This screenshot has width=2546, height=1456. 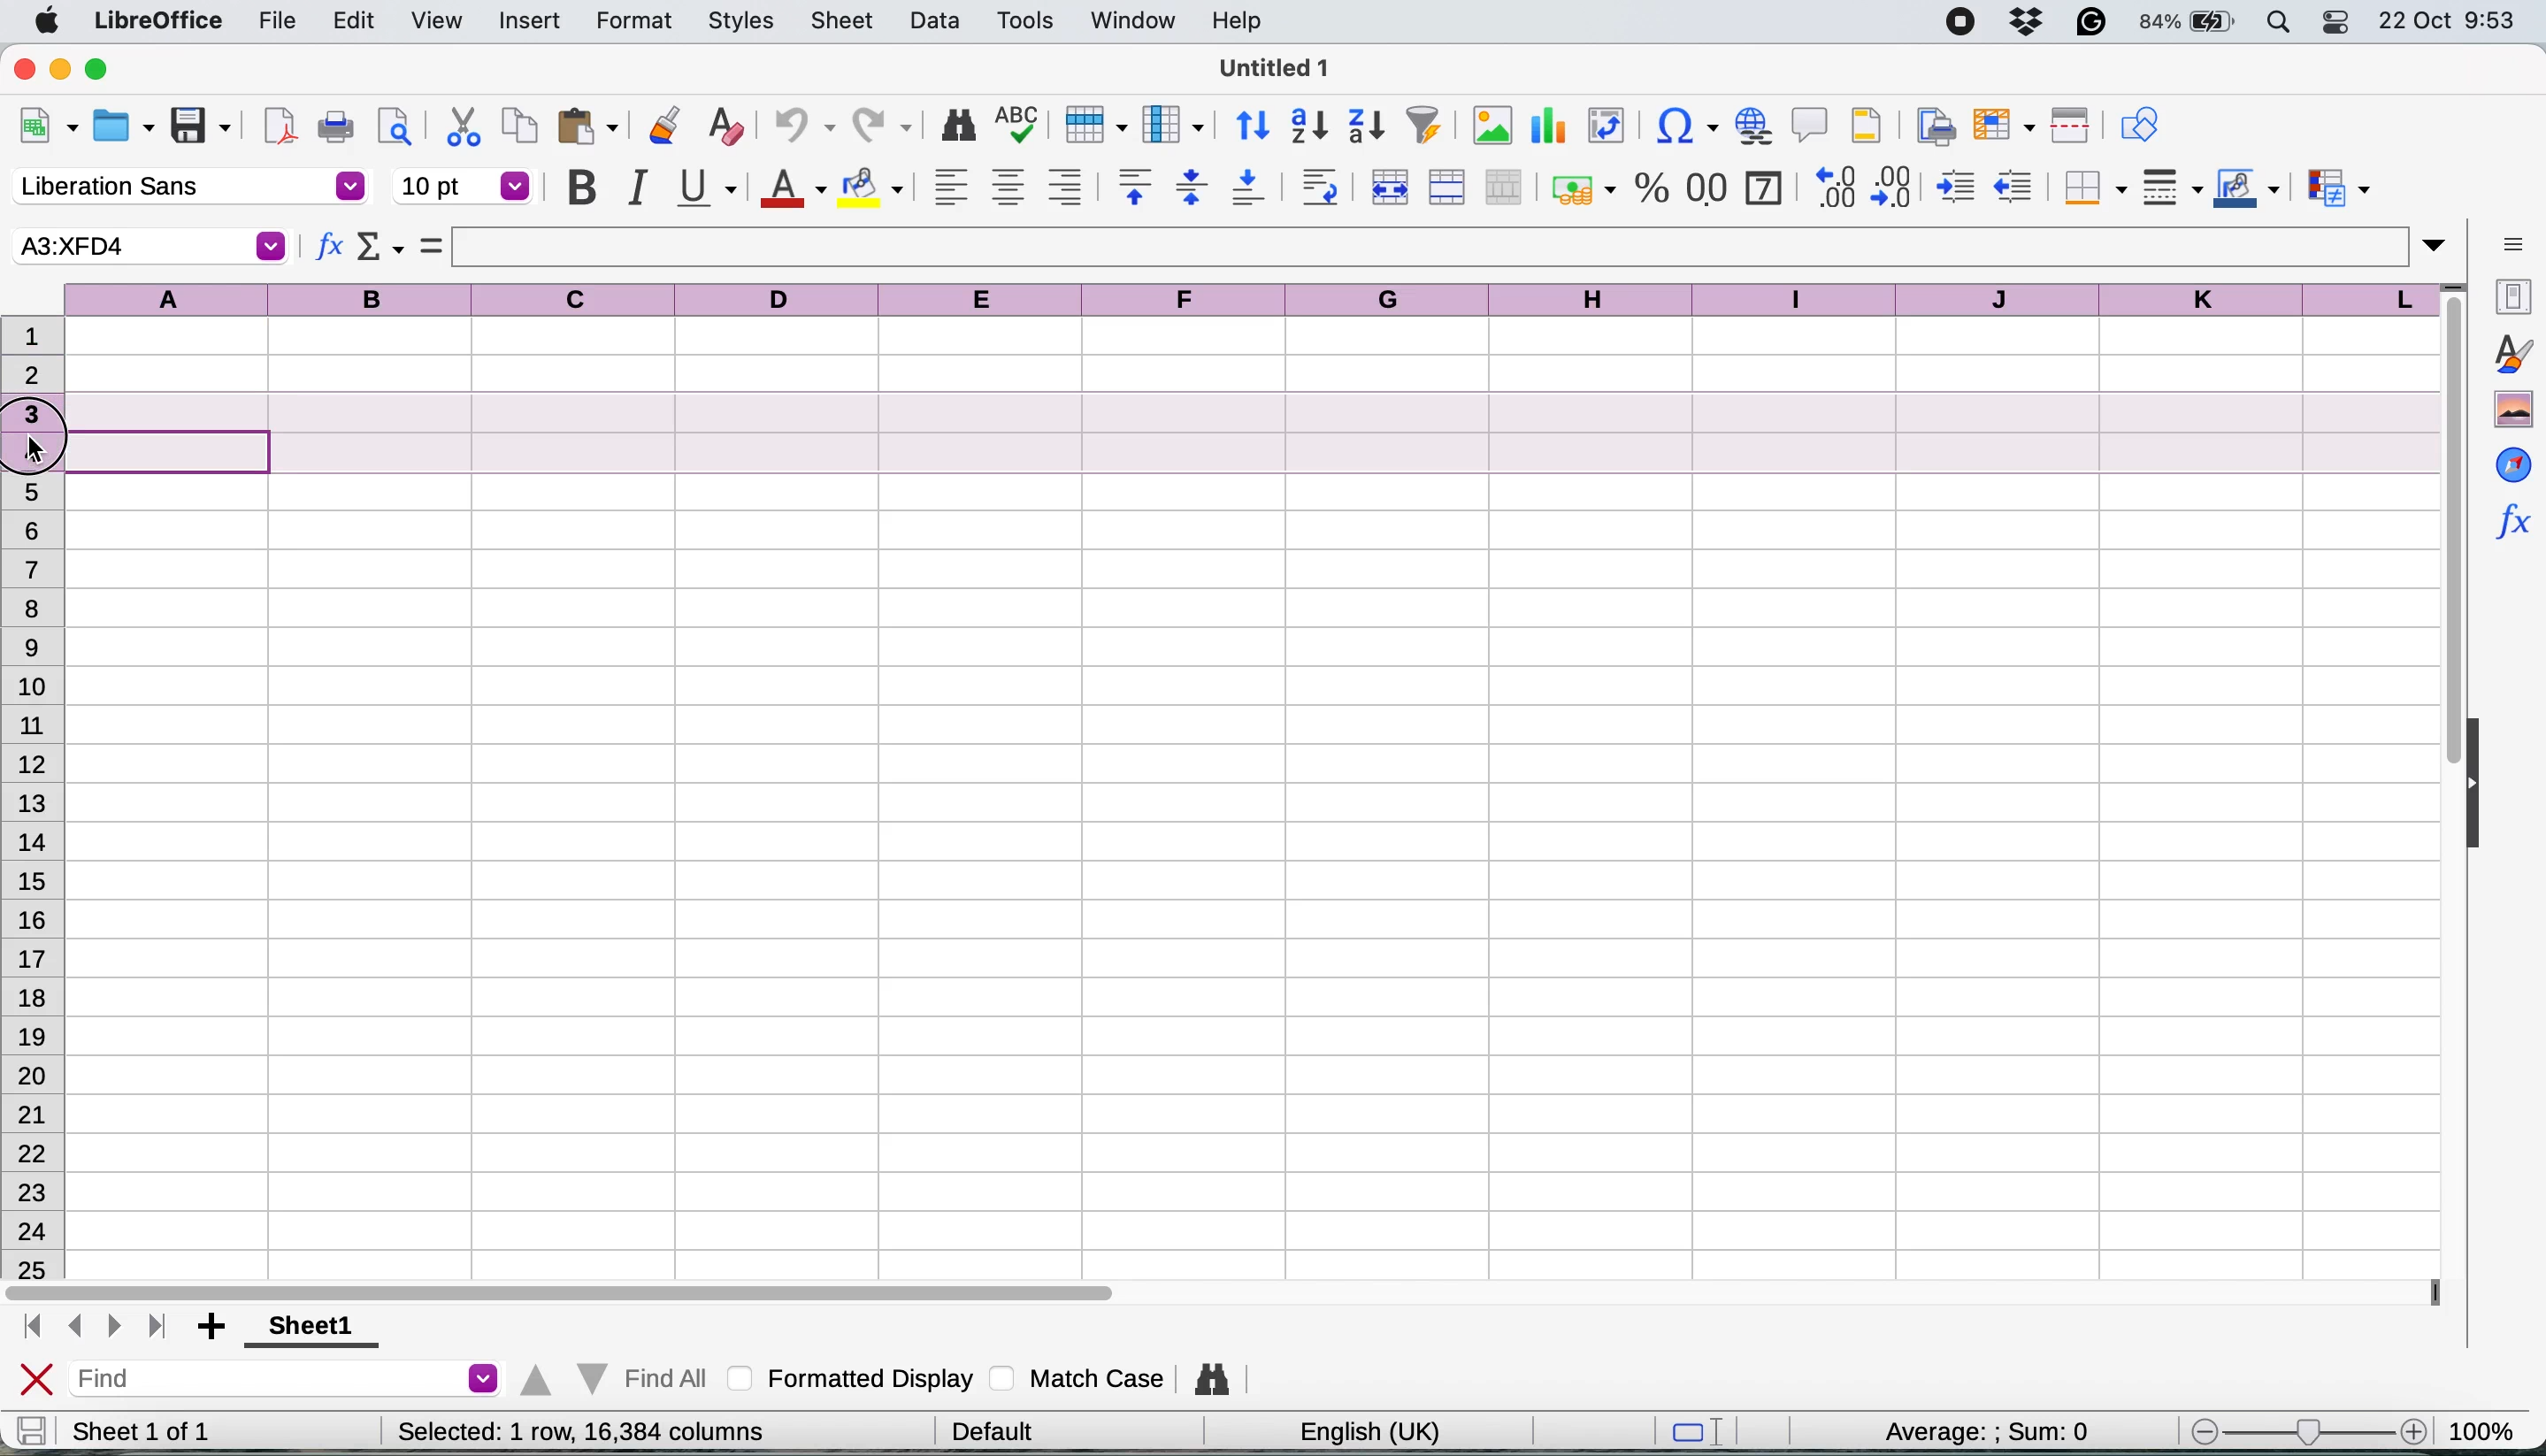 I want to click on maximise, so click(x=106, y=70).